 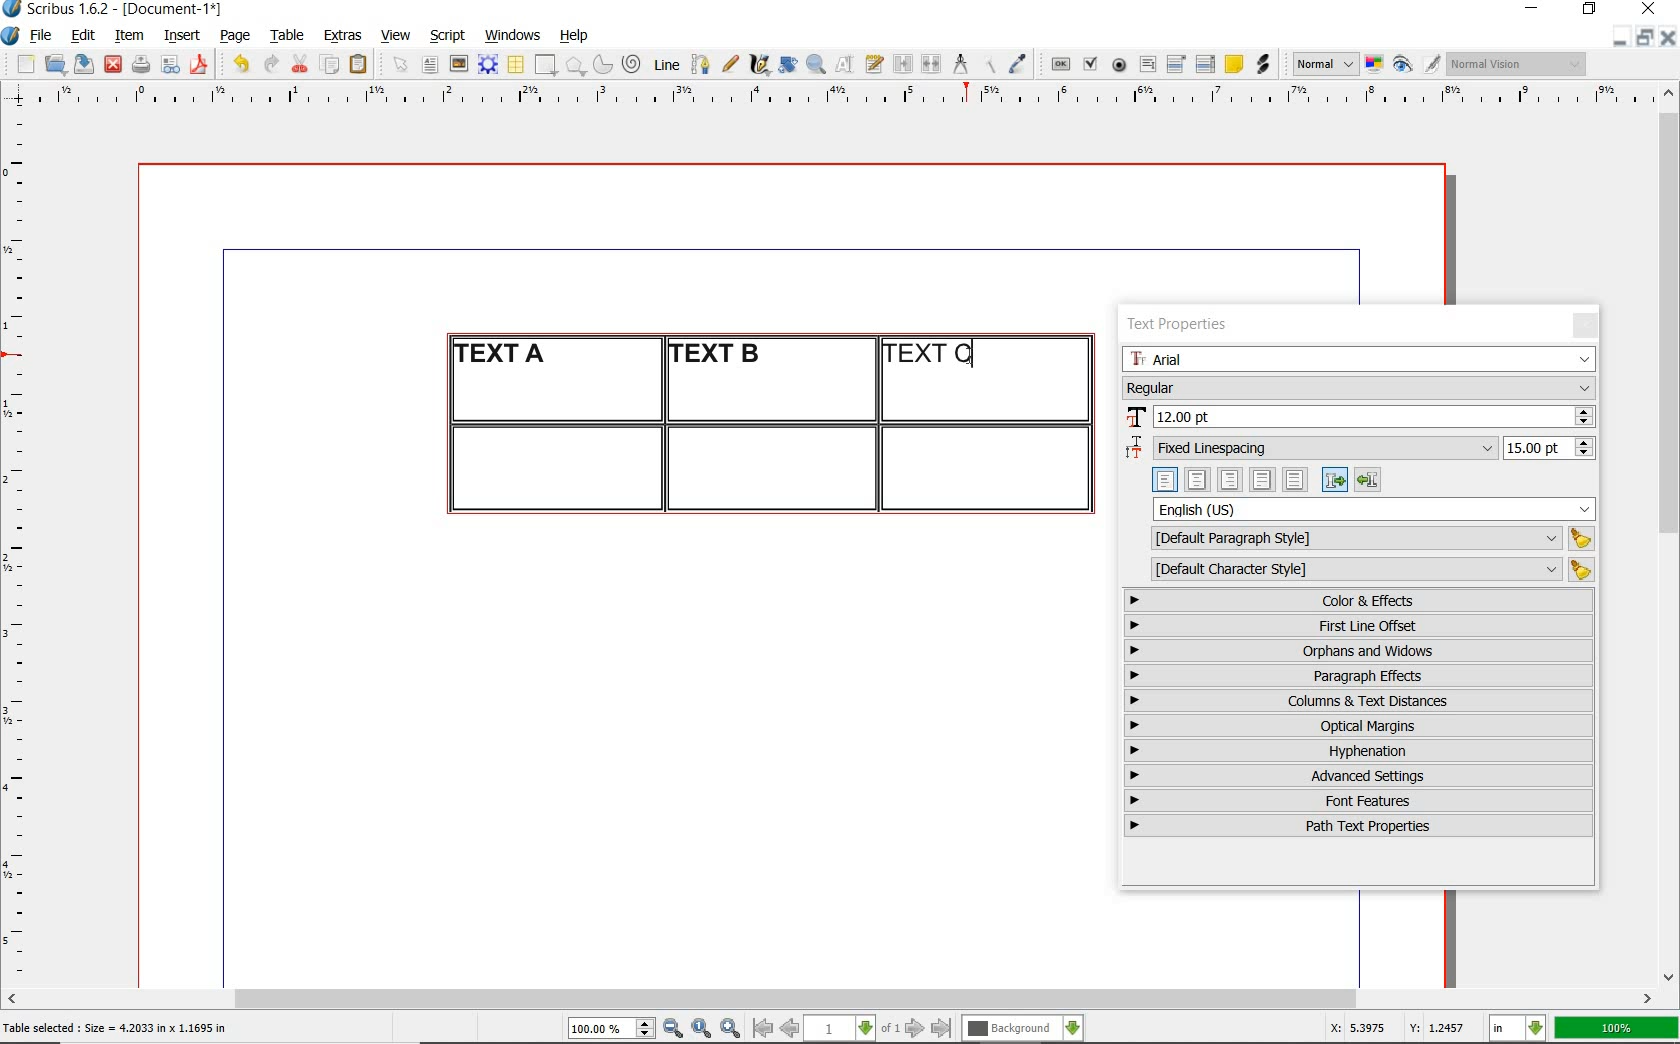 What do you see at coordinates (942, 1029) in the screenshot?
I see `go to last page` at bounding box center [942, 1029].